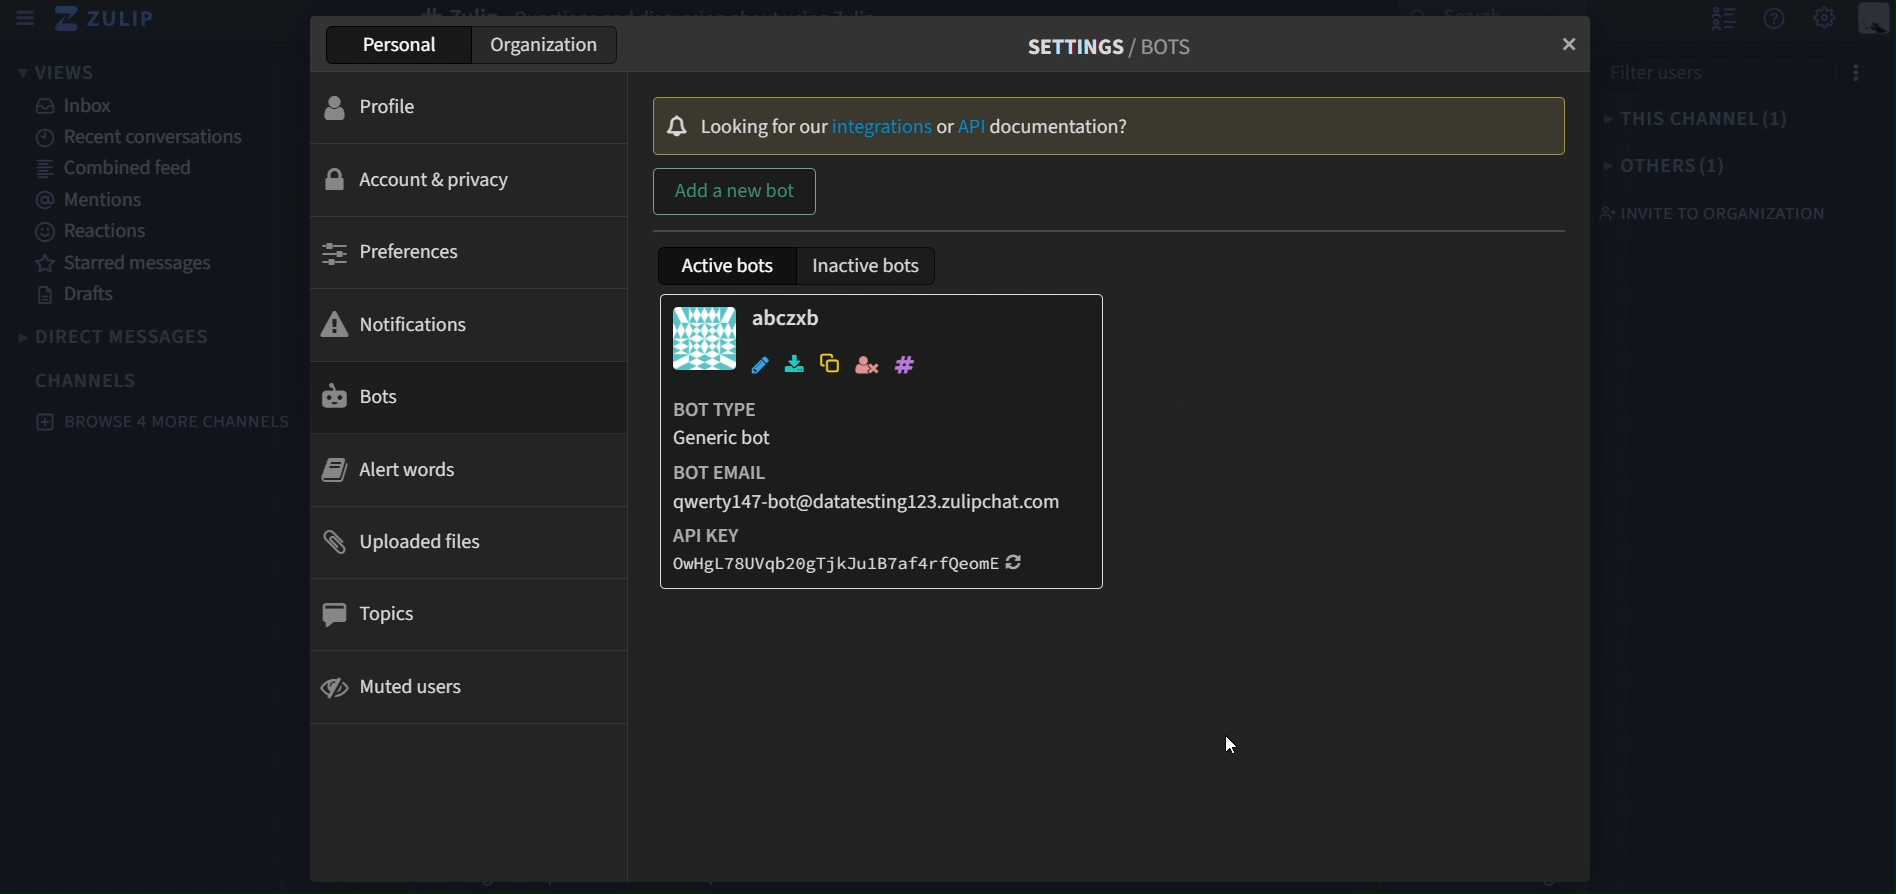  What do you see at coordinates (1110, 46) in the screenshot?
I see `settings/ Bots` at bounding box center [1110, 46].